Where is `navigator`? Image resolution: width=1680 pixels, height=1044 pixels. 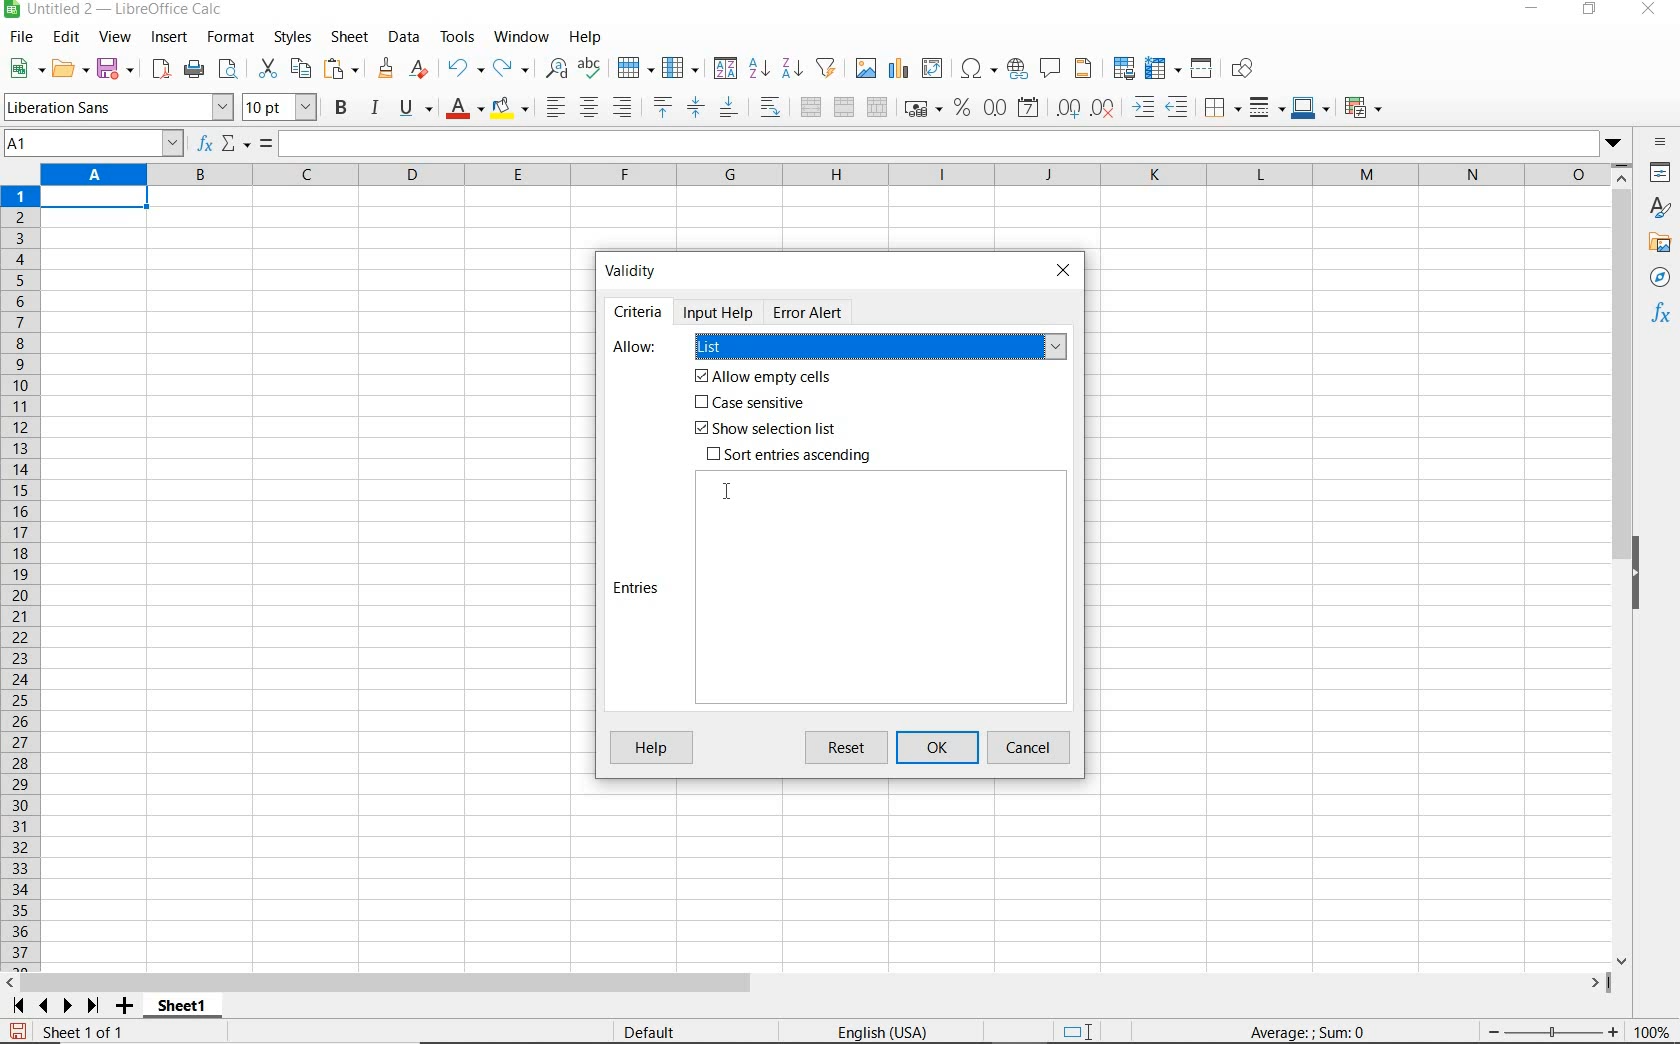 navigator is located at coordinates (1663, 282).